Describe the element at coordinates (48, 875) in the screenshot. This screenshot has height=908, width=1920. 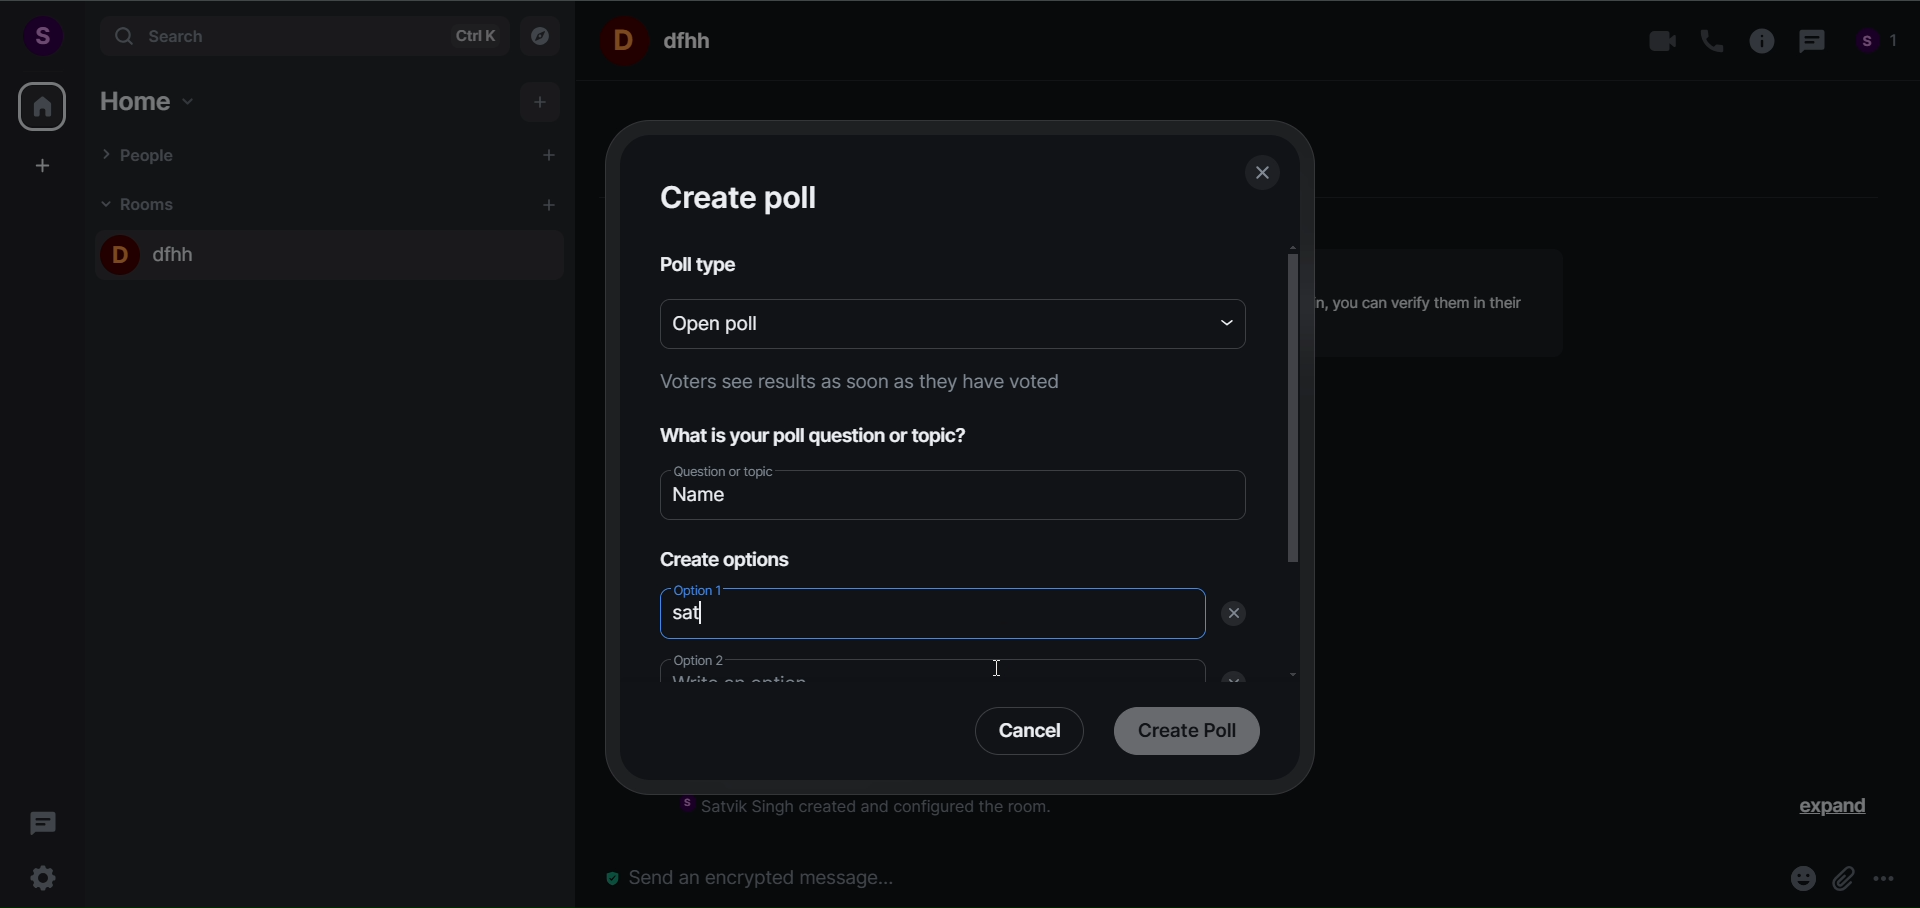
I see `settings` at that location.